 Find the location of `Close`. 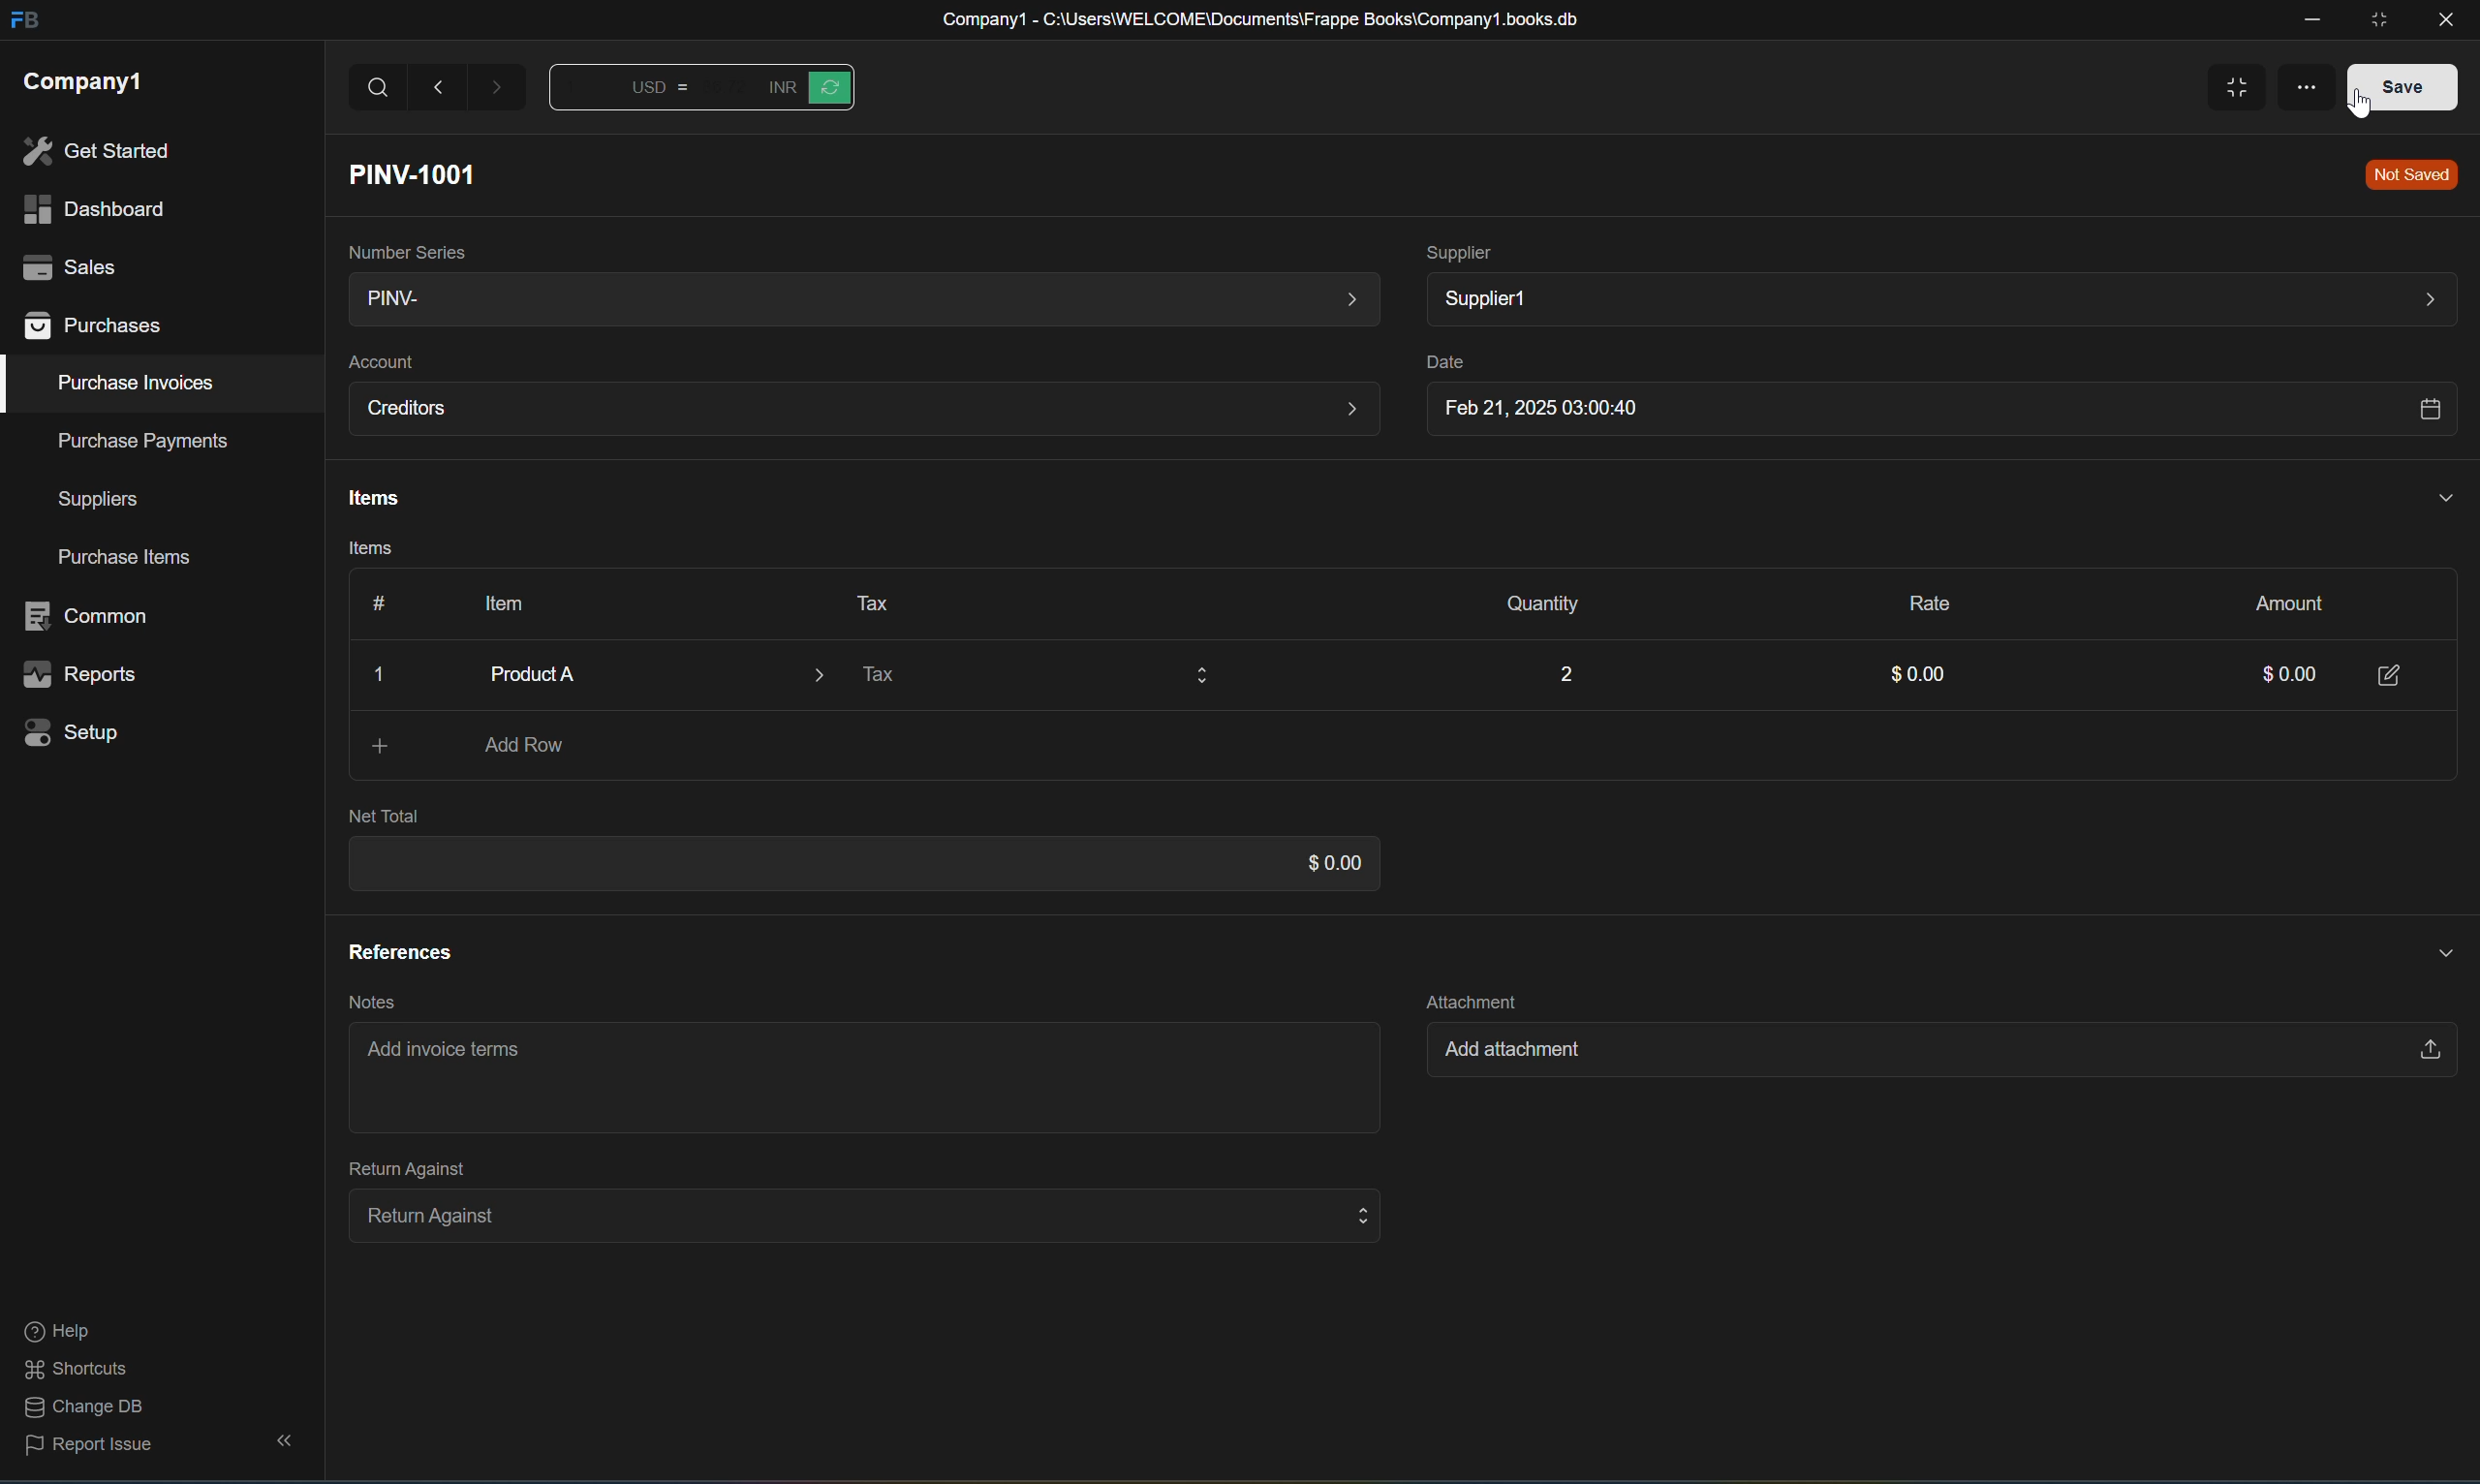

Close is located at coordinates (384, 676).